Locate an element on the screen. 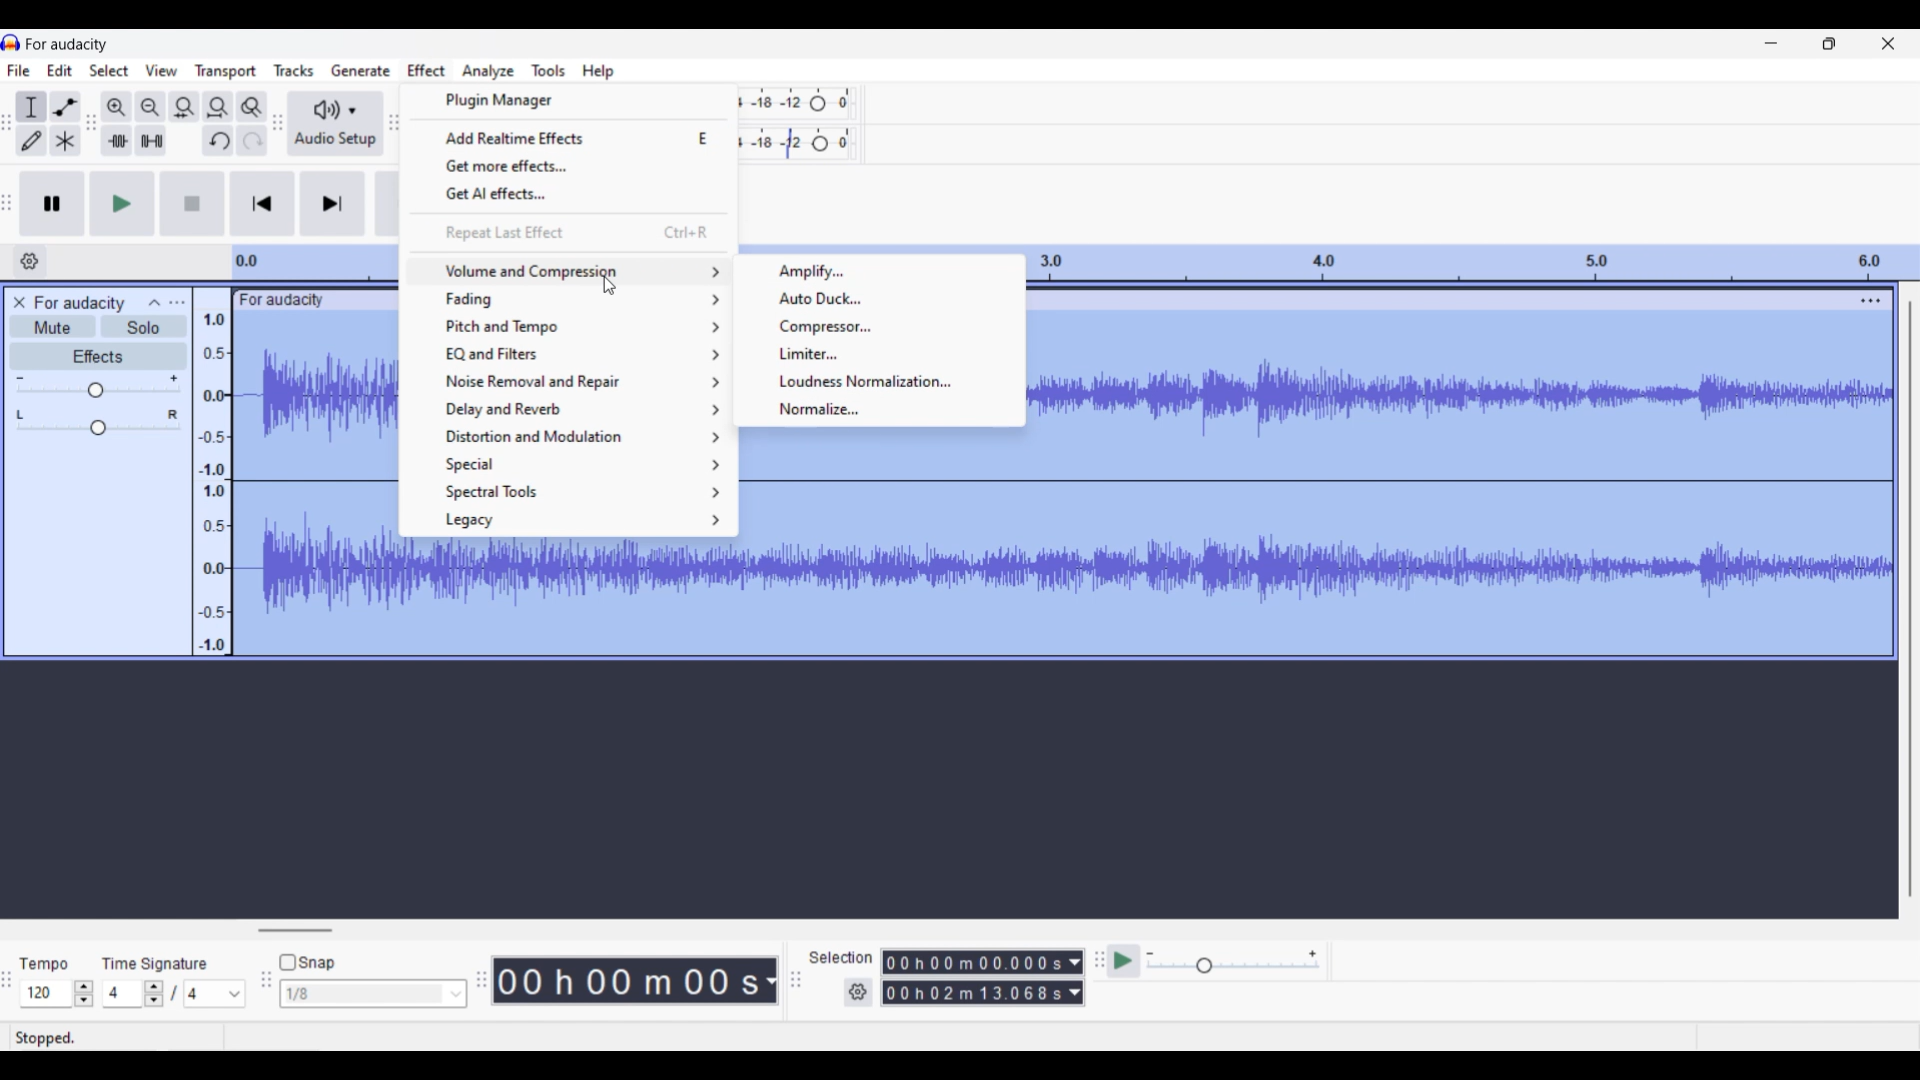 The width and height of the screenshot is (1920, 1080). Play/Play once is located at coordinates (122, 204).